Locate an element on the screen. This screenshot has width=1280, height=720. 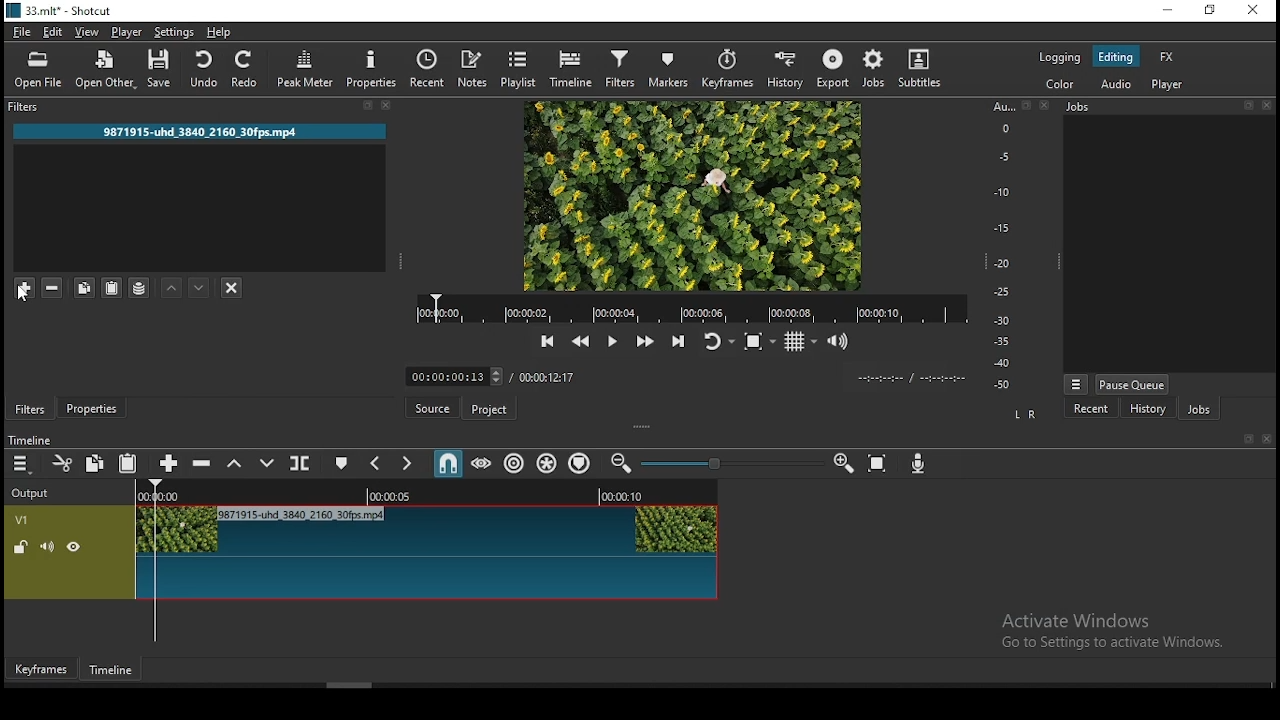
toggle player looping is located at coordinates (721, 341).